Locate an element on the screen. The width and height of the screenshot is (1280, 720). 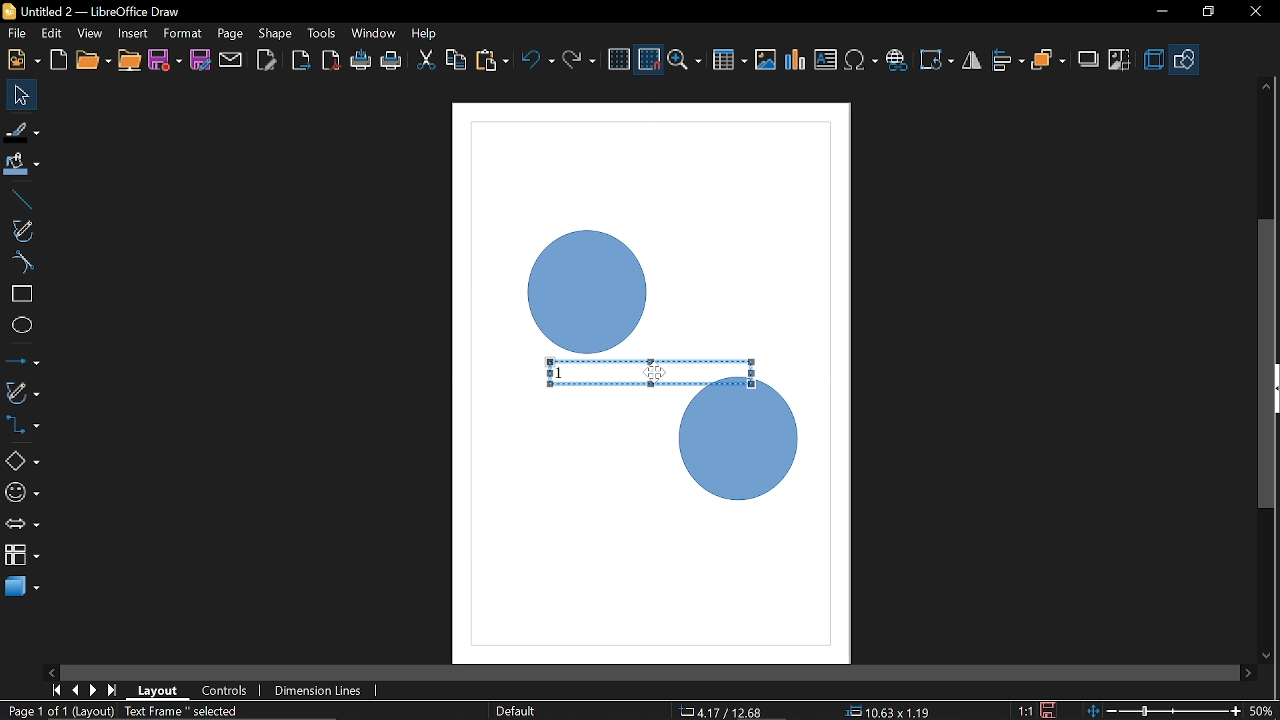
Style is located at coordinates (513, 711).